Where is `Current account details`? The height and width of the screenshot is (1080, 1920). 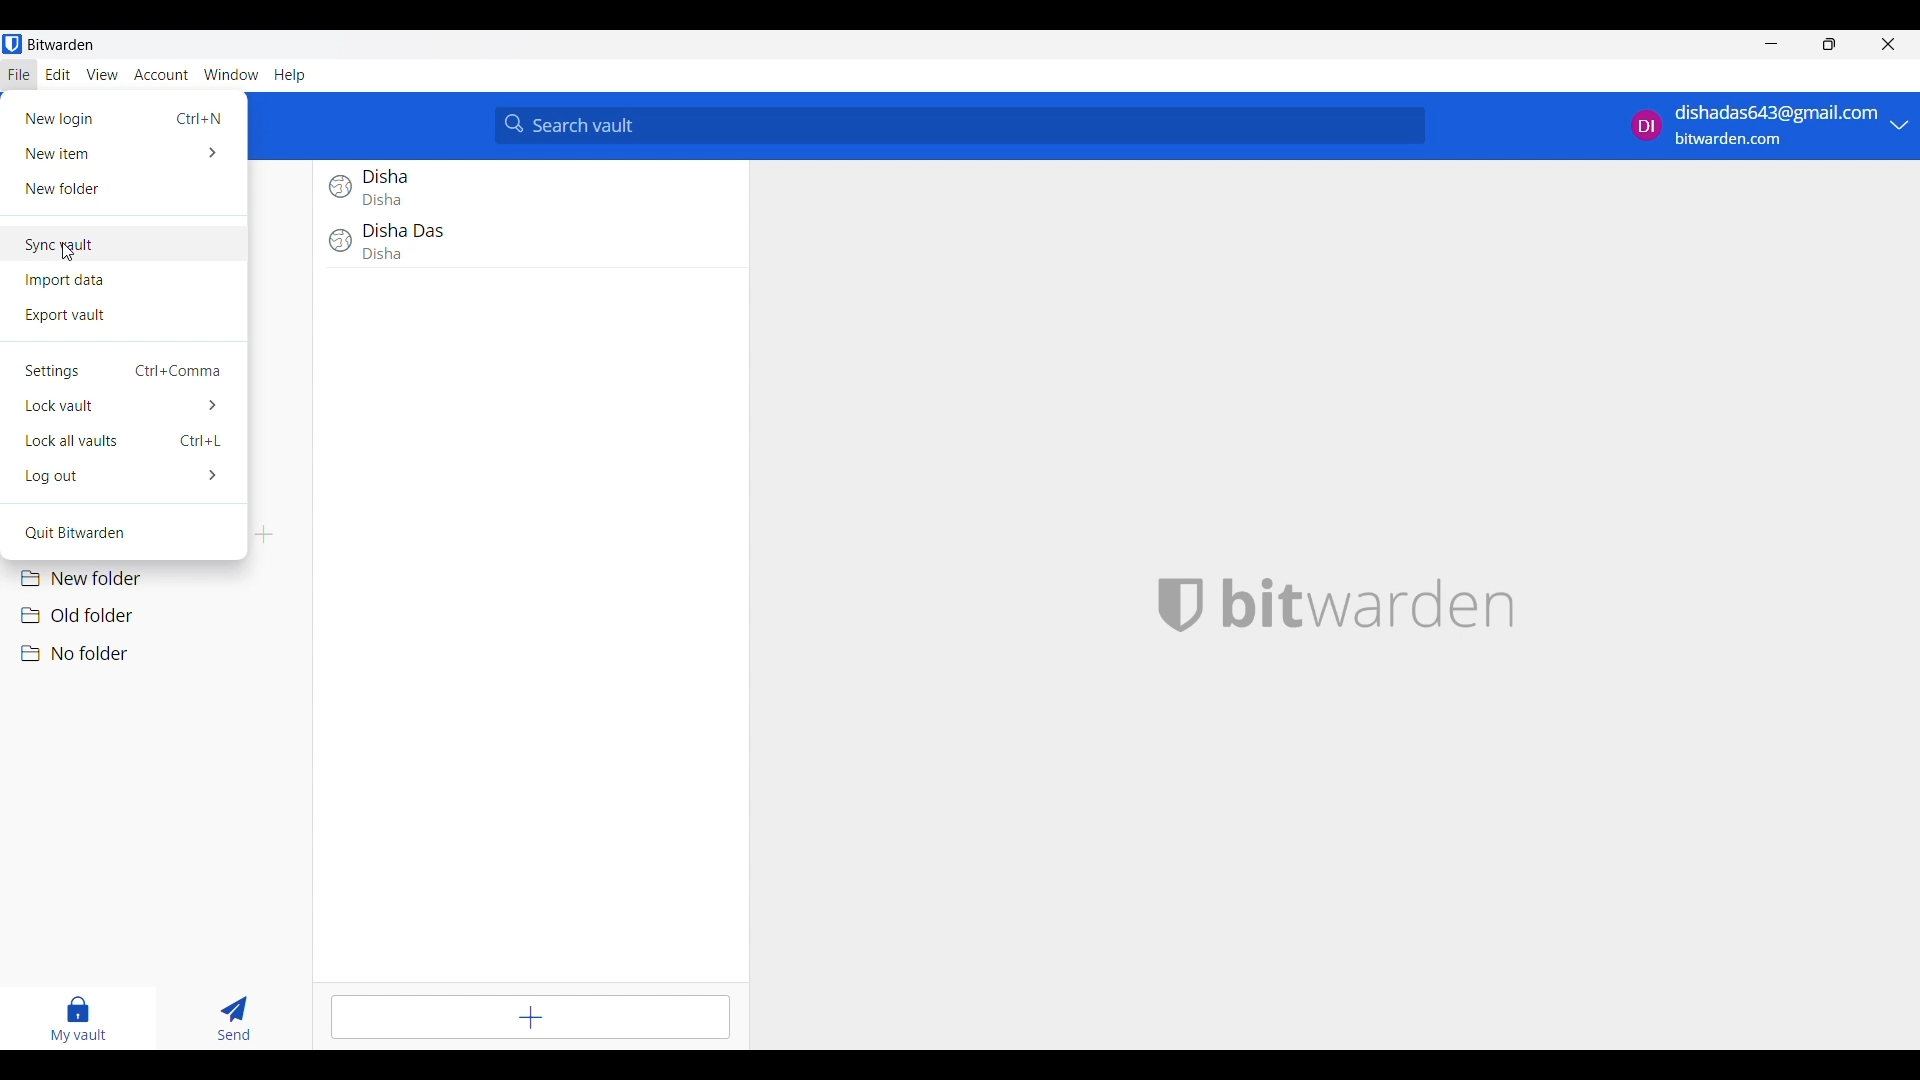
Current account details is located at coordinates (1756, 126).